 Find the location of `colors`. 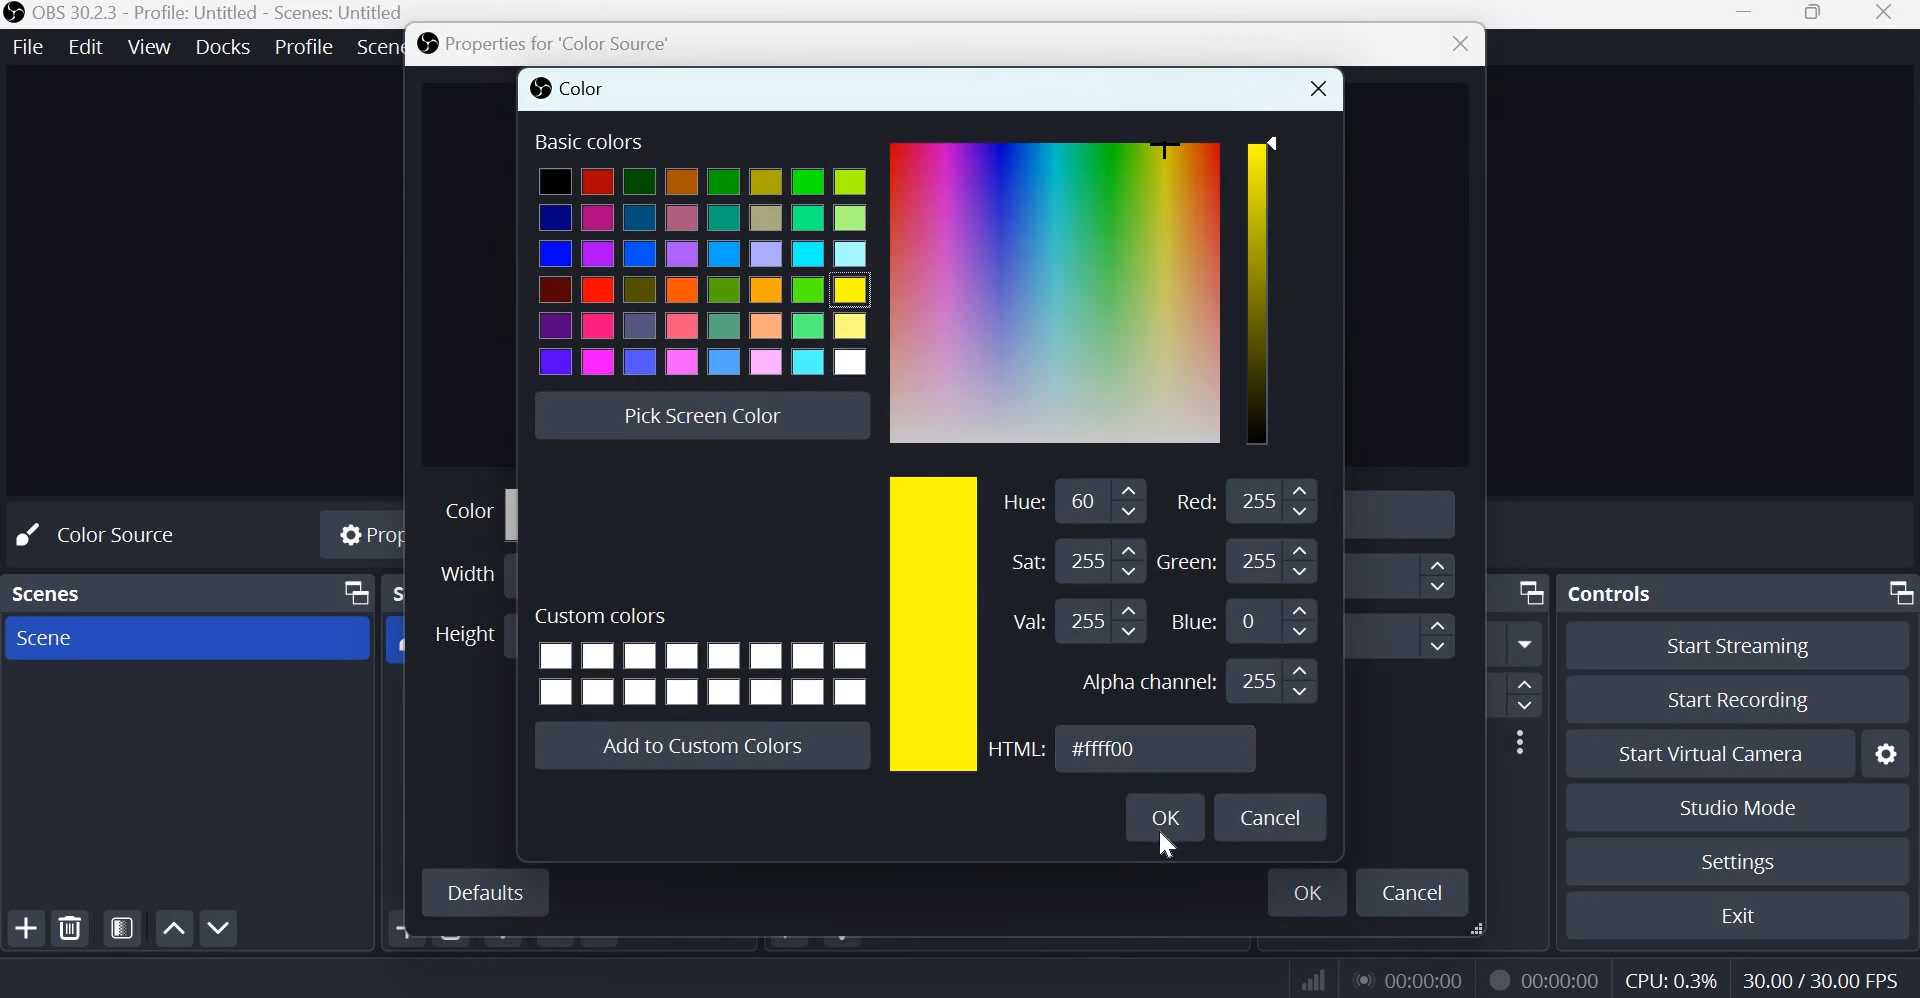

colors is located at coordinates (704, 275).